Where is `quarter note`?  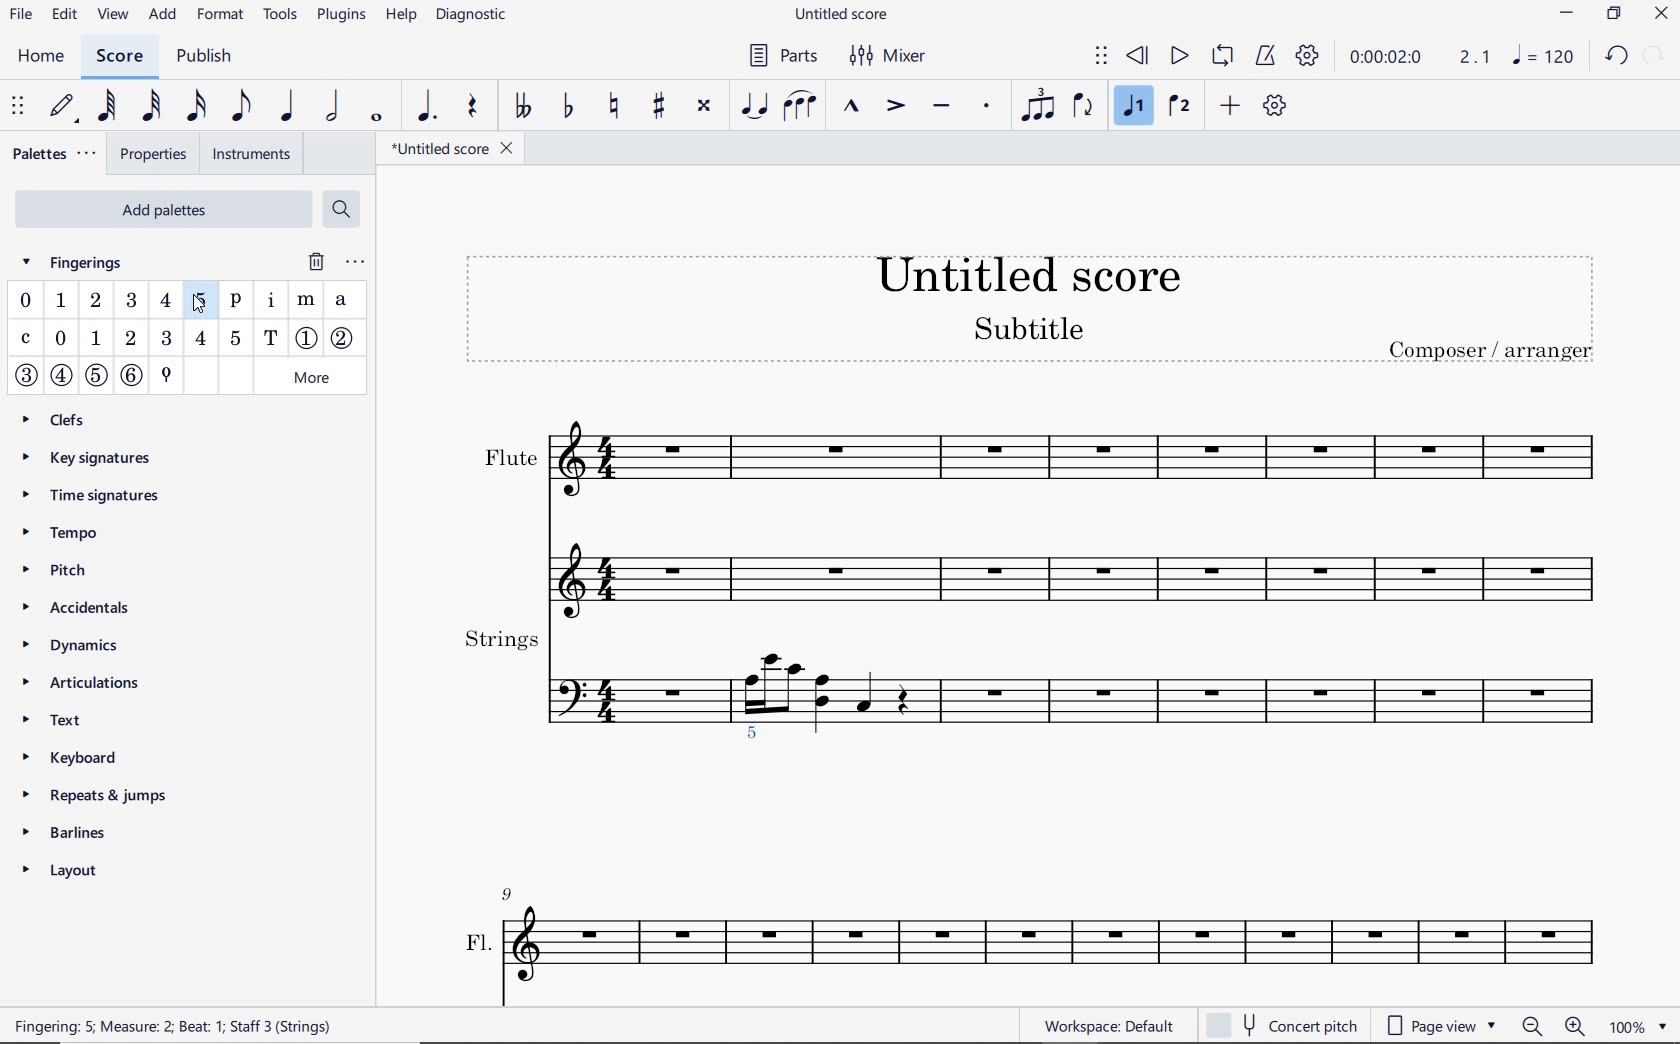 quarter note is located at coordinates (290, 107).